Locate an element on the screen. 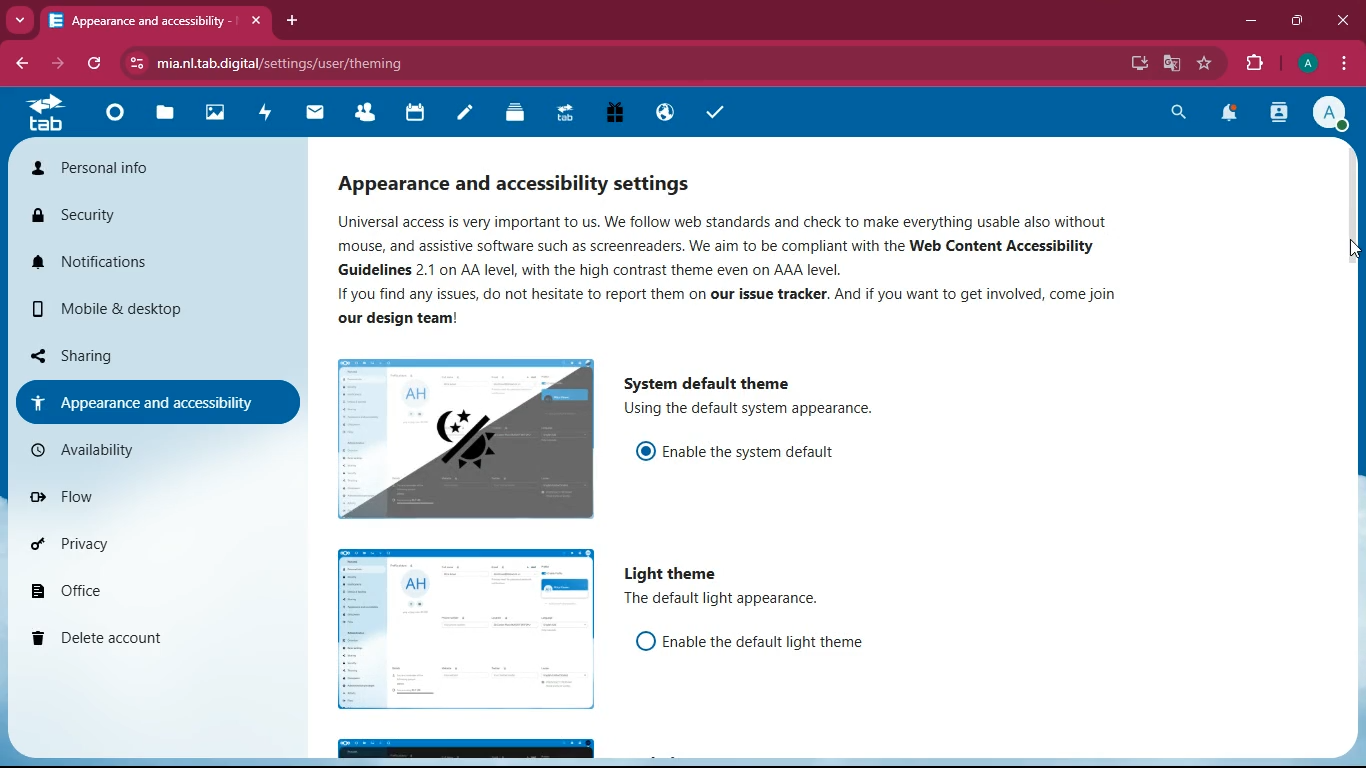 The height and width of the screenshot is (768, 1366). notifications is located at coordinates (1228, 114).